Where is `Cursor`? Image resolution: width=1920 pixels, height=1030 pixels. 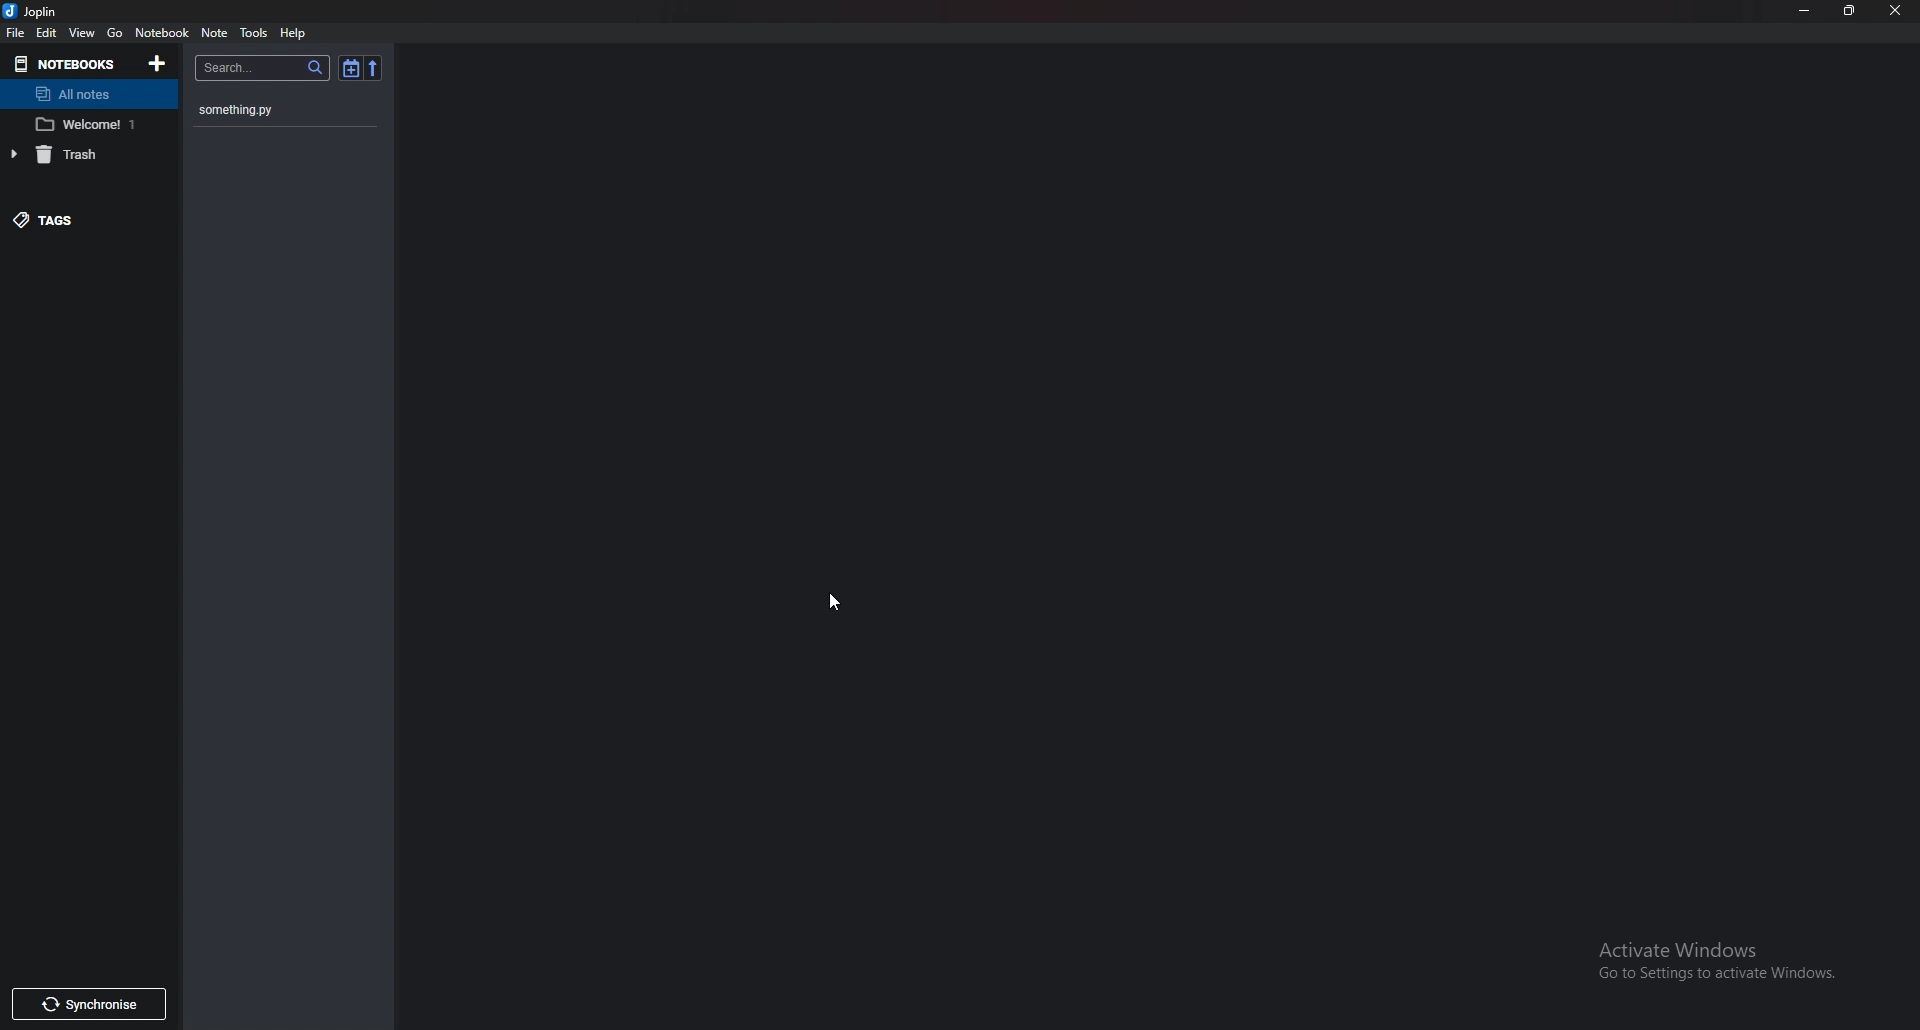 Cursor is located at coordinates (835, 600).